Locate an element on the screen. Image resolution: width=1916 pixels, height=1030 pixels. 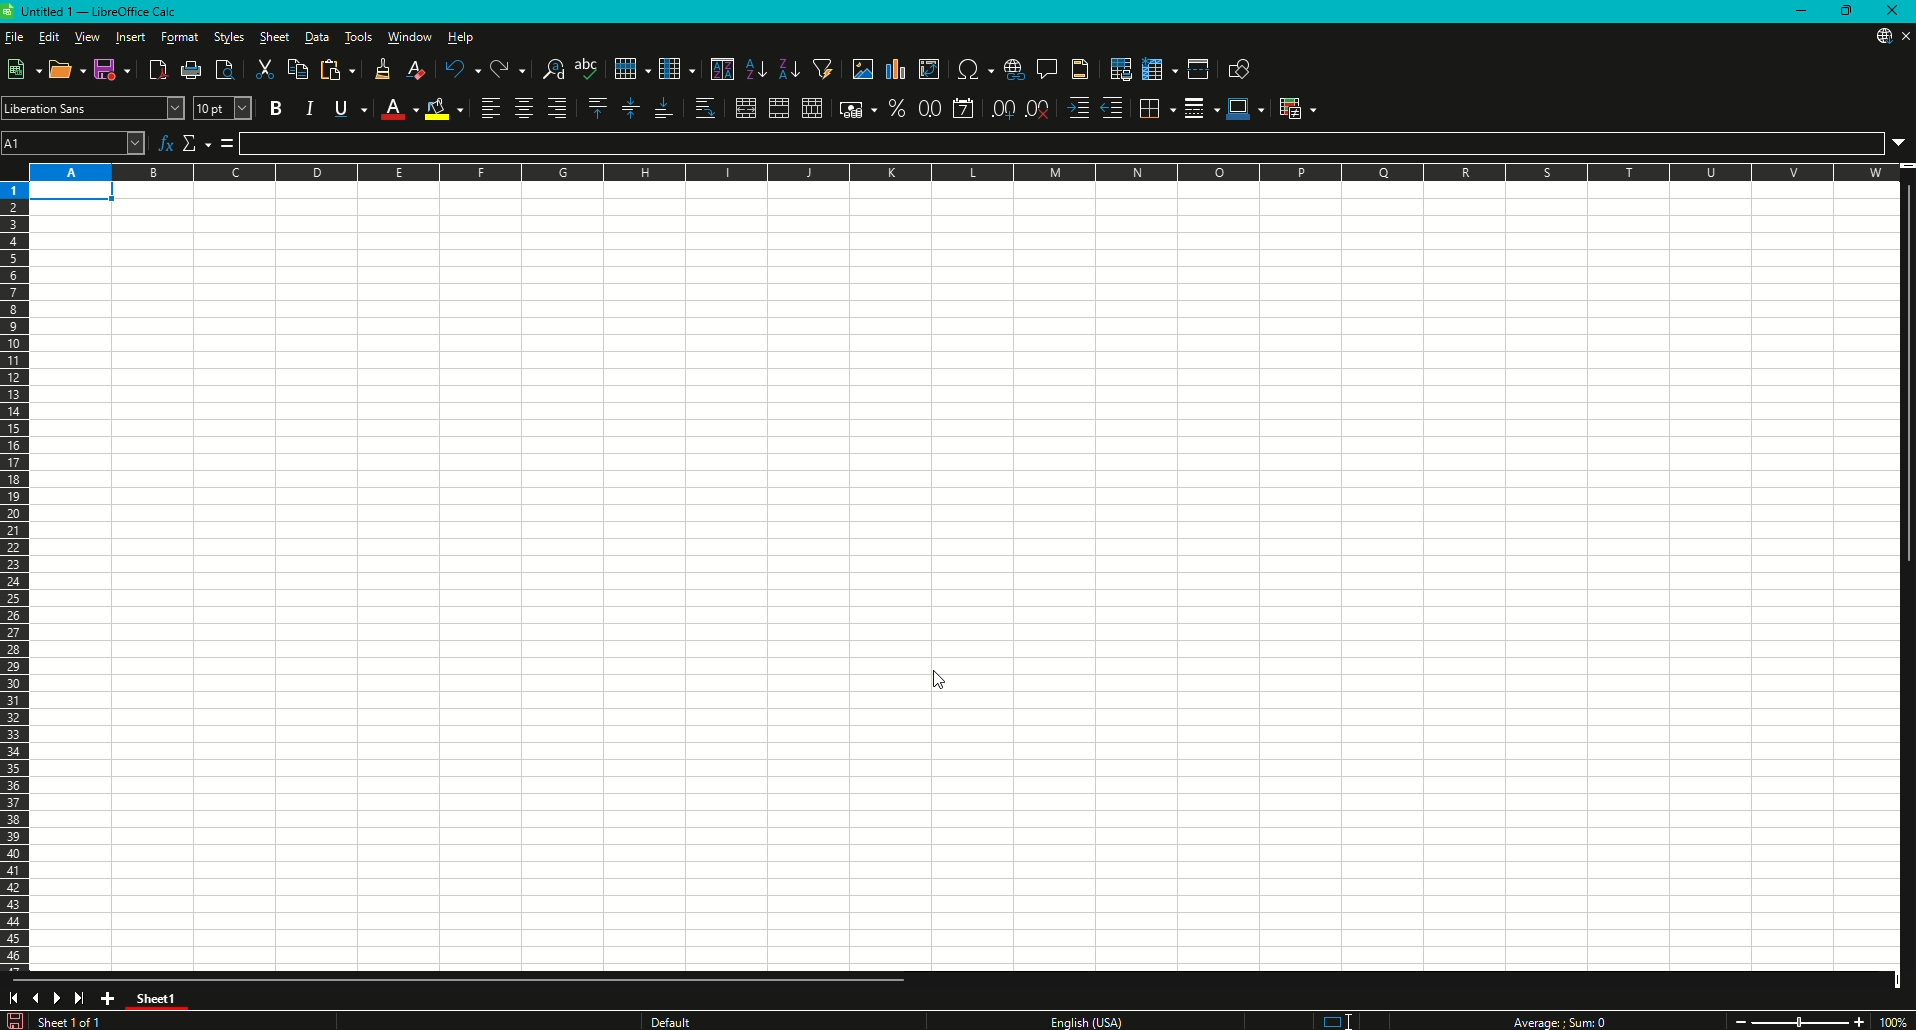
Clone Formatting is located at coordinates (385, 69).